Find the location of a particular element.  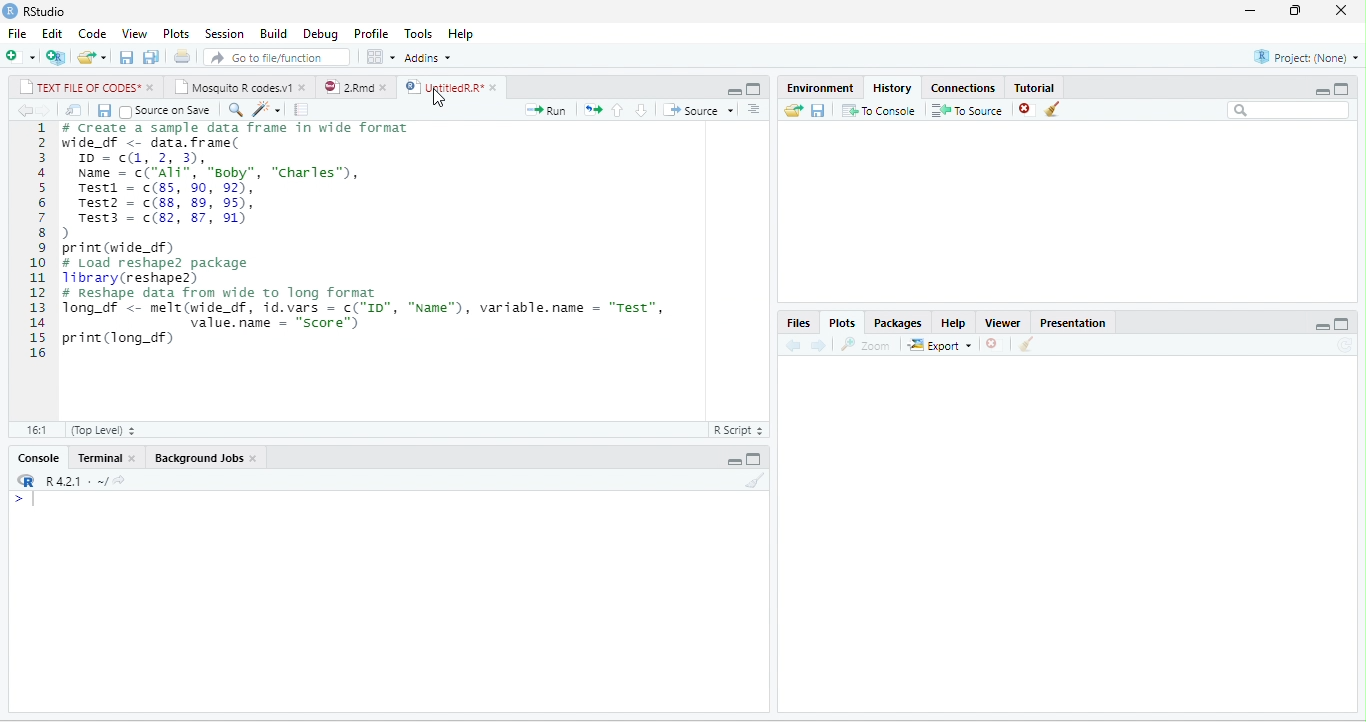

Code is located at coordinates (92, 34).